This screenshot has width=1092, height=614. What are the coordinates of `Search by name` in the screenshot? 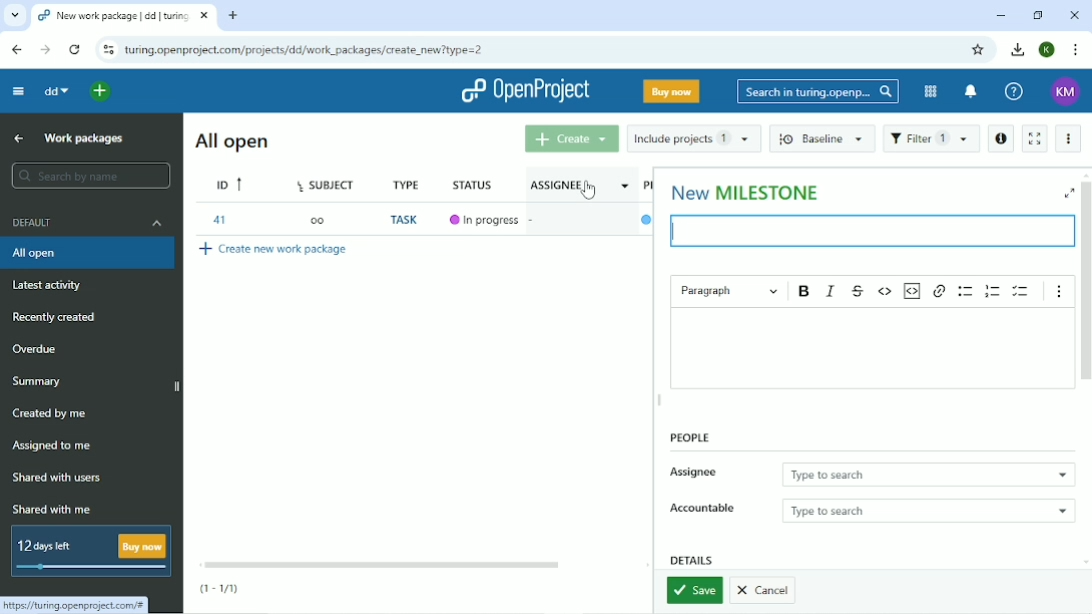 It's located at (92, 175).